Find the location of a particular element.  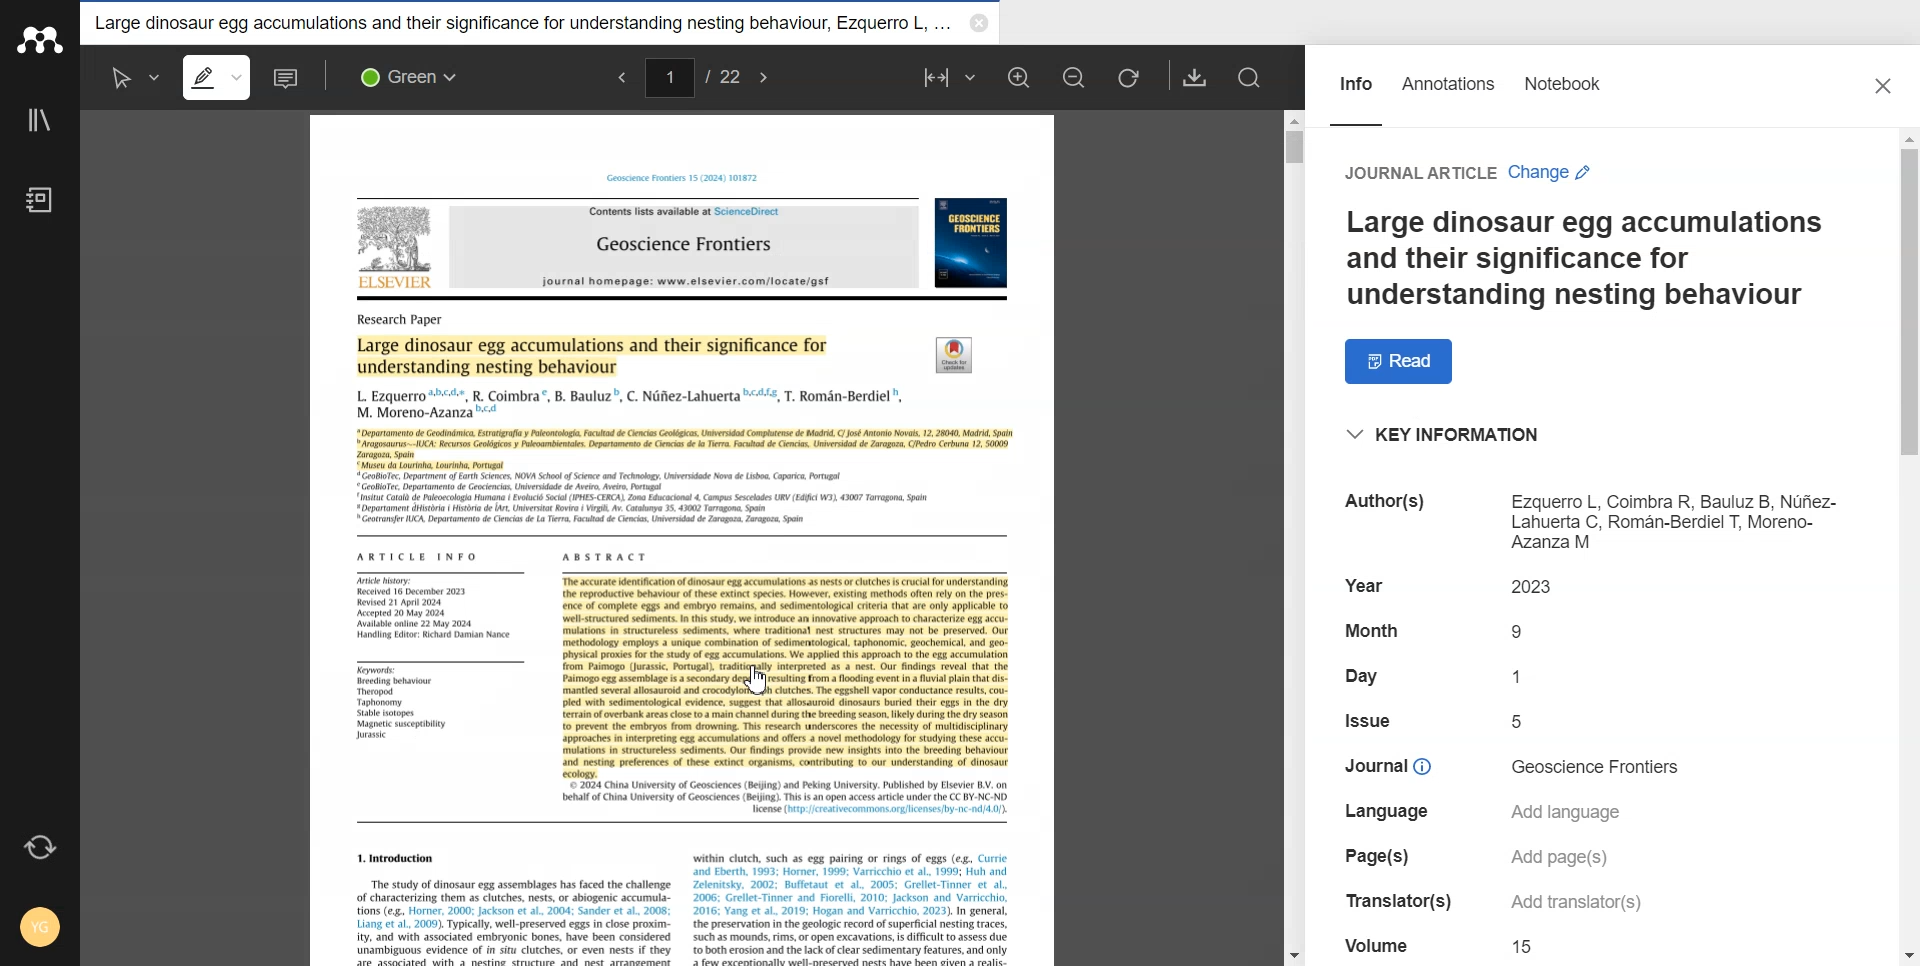

text is located at coordinates (1386, 813).